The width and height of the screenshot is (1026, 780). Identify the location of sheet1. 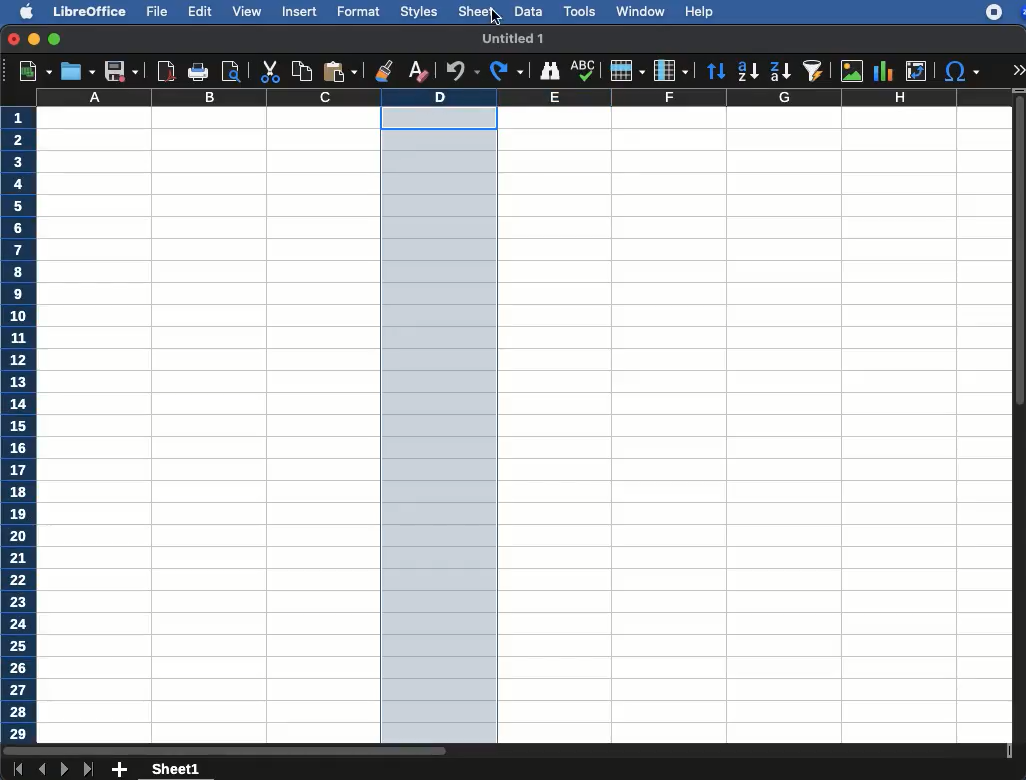
(177, 770).